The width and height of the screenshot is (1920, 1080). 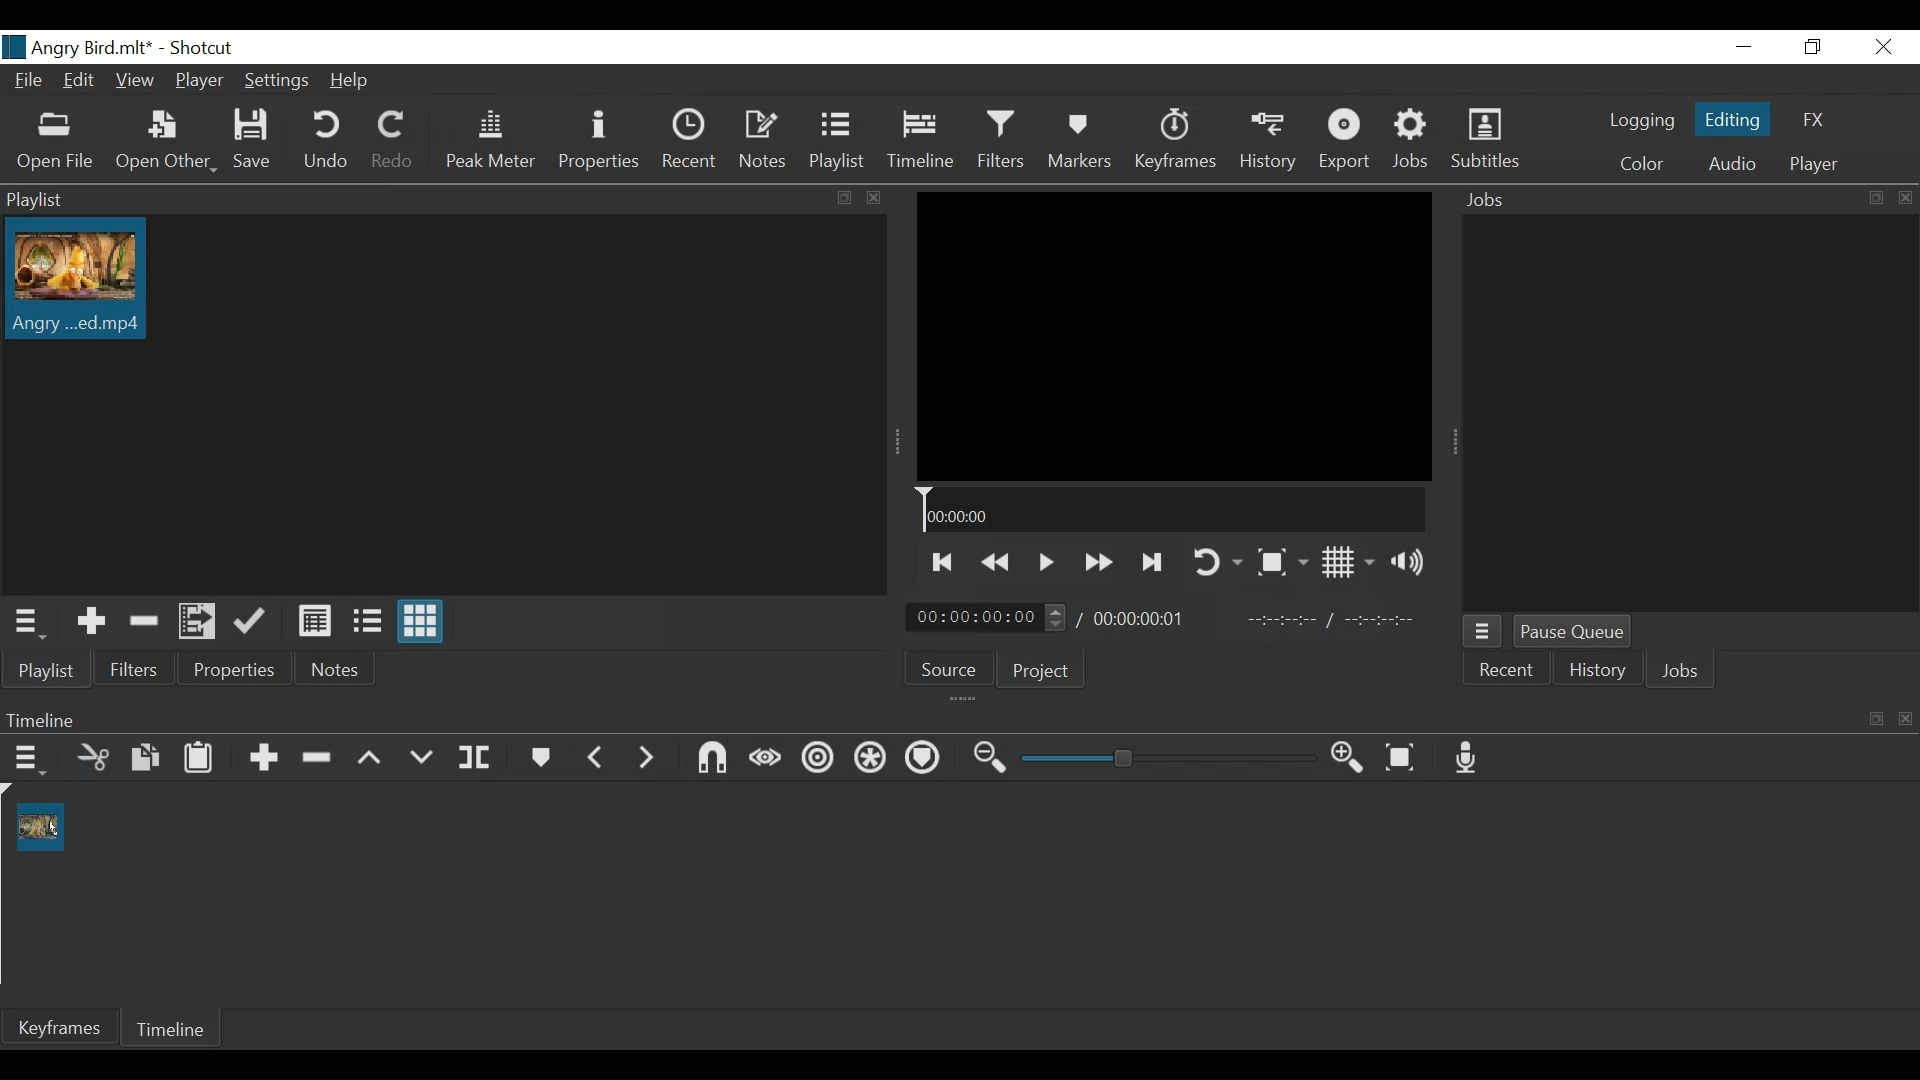 What do you see at coordinates (209, 48) in the screenshot?
I see `Shotcut` at bounding box center [209, 48].